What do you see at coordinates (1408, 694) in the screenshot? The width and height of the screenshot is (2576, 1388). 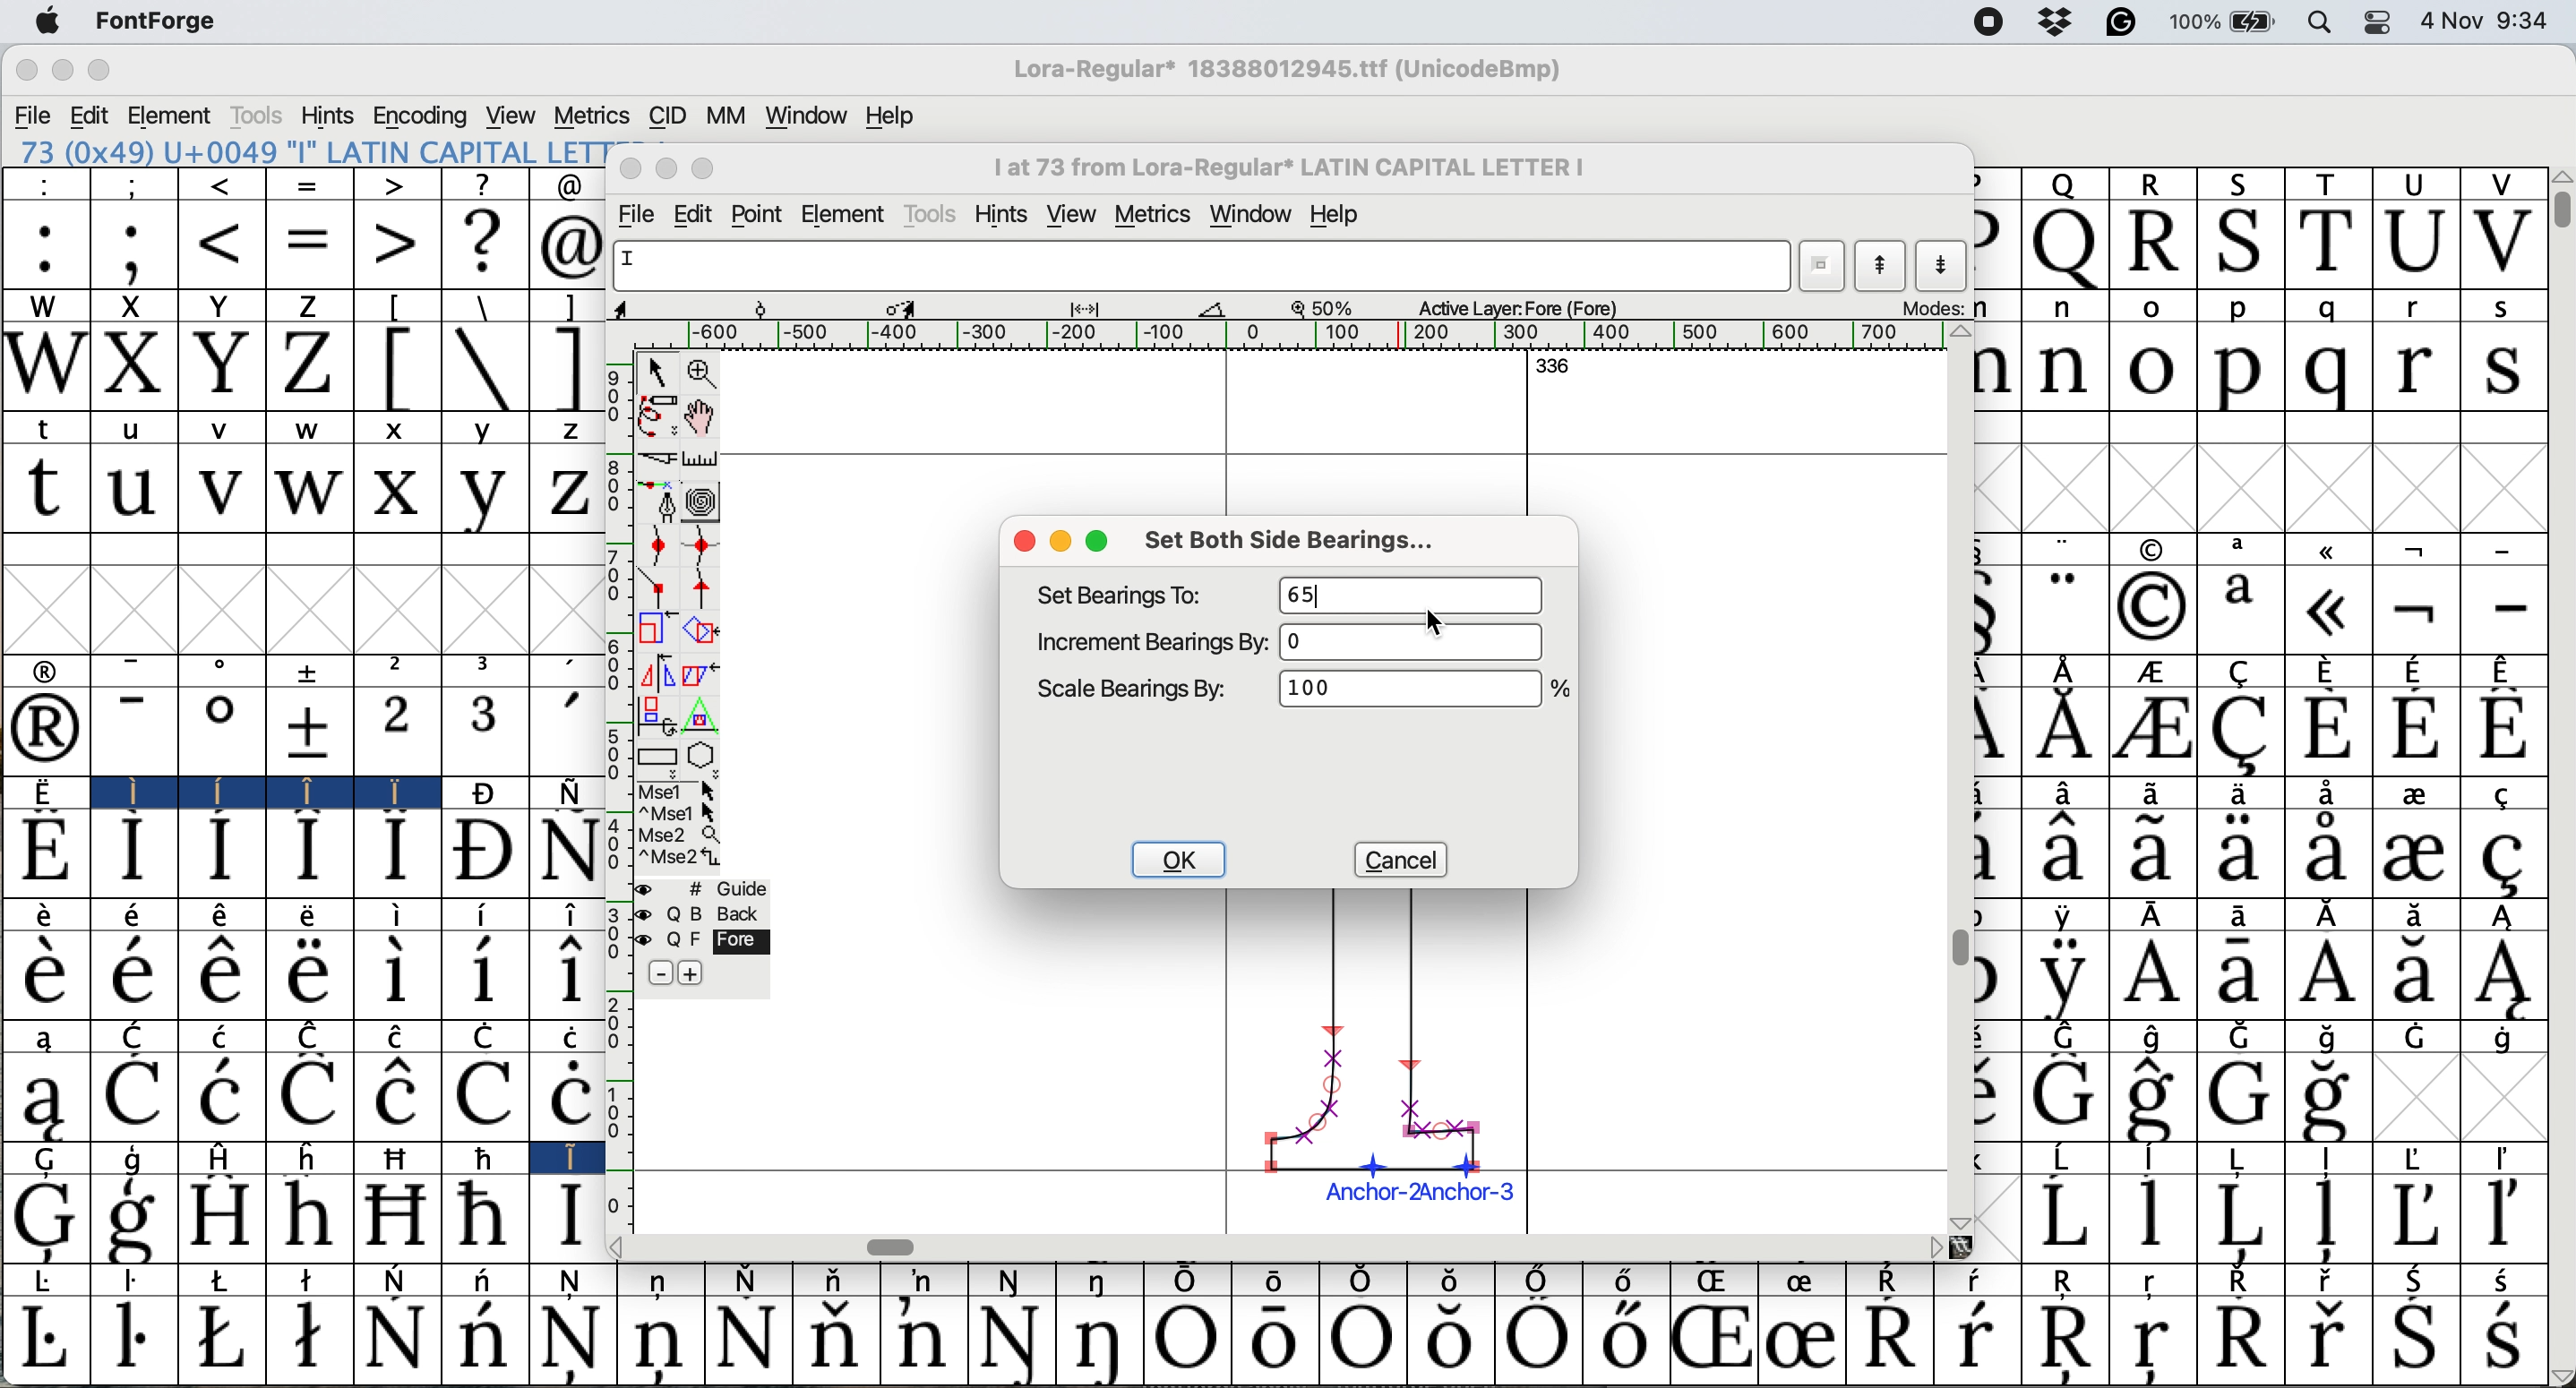 I see `1000%` at bounding box center [1408, 694].